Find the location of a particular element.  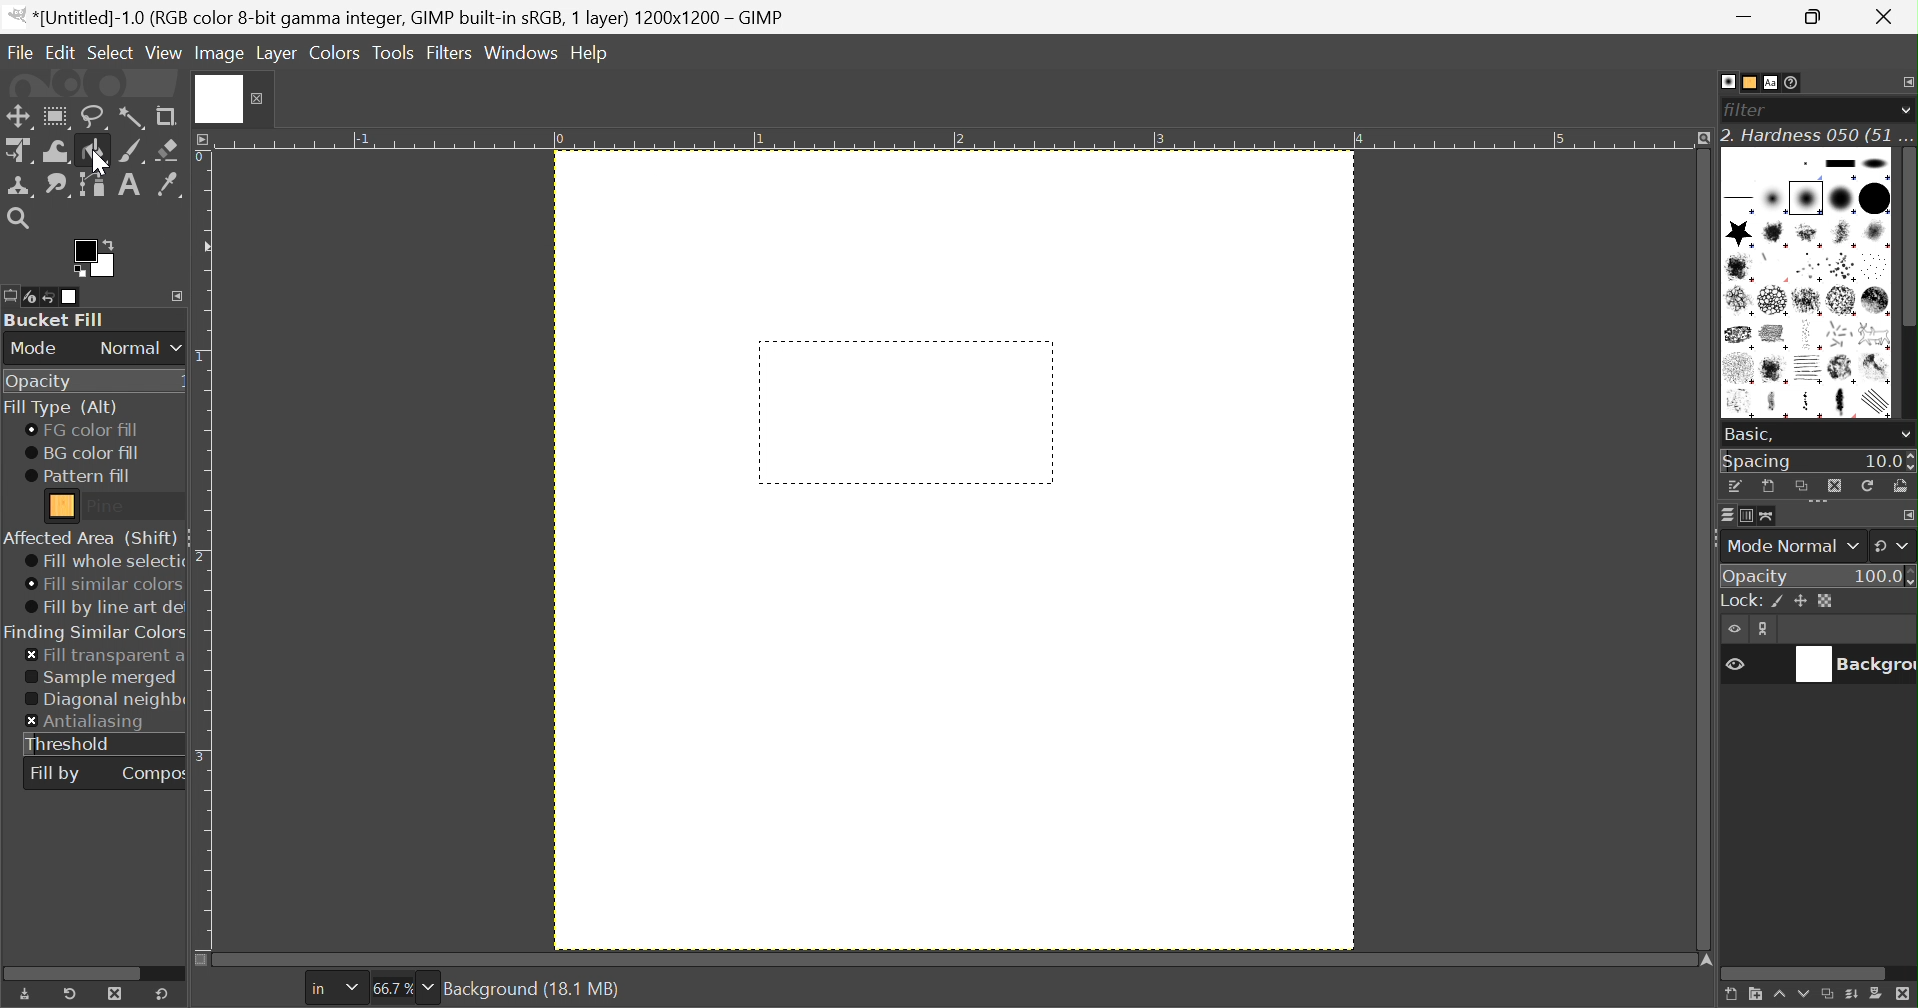

Fill by line art detection is located at coordinates (106, 608).